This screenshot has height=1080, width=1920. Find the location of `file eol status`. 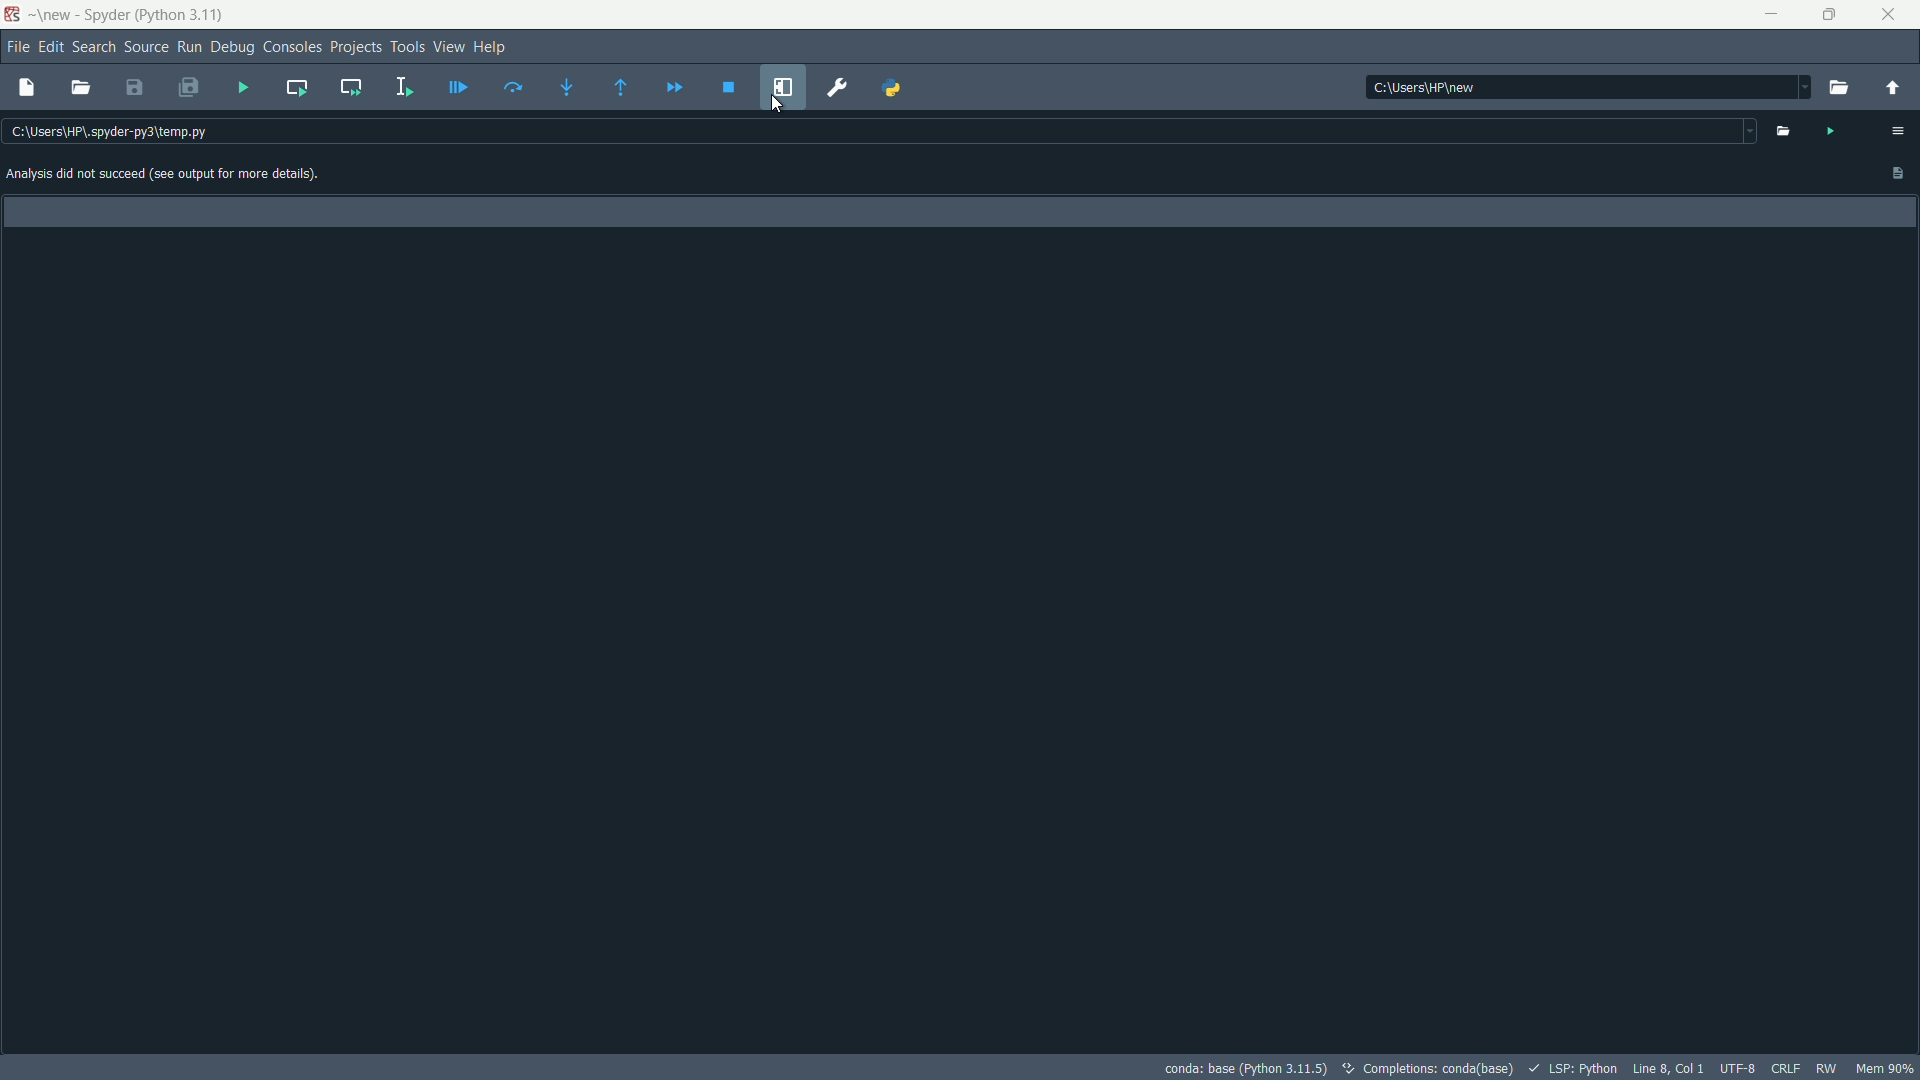

file eol status is located at coordinates (1786, 1068).